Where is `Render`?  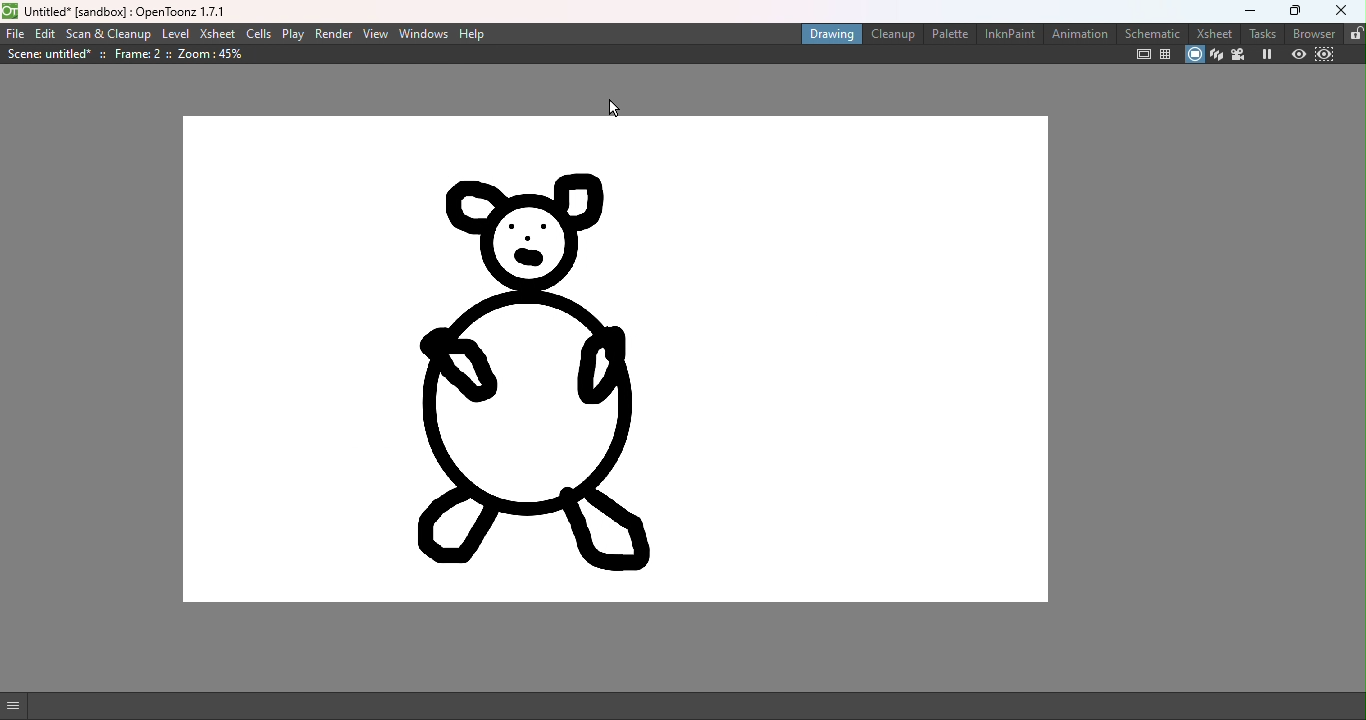
Render is located at coordinates (336, 35).